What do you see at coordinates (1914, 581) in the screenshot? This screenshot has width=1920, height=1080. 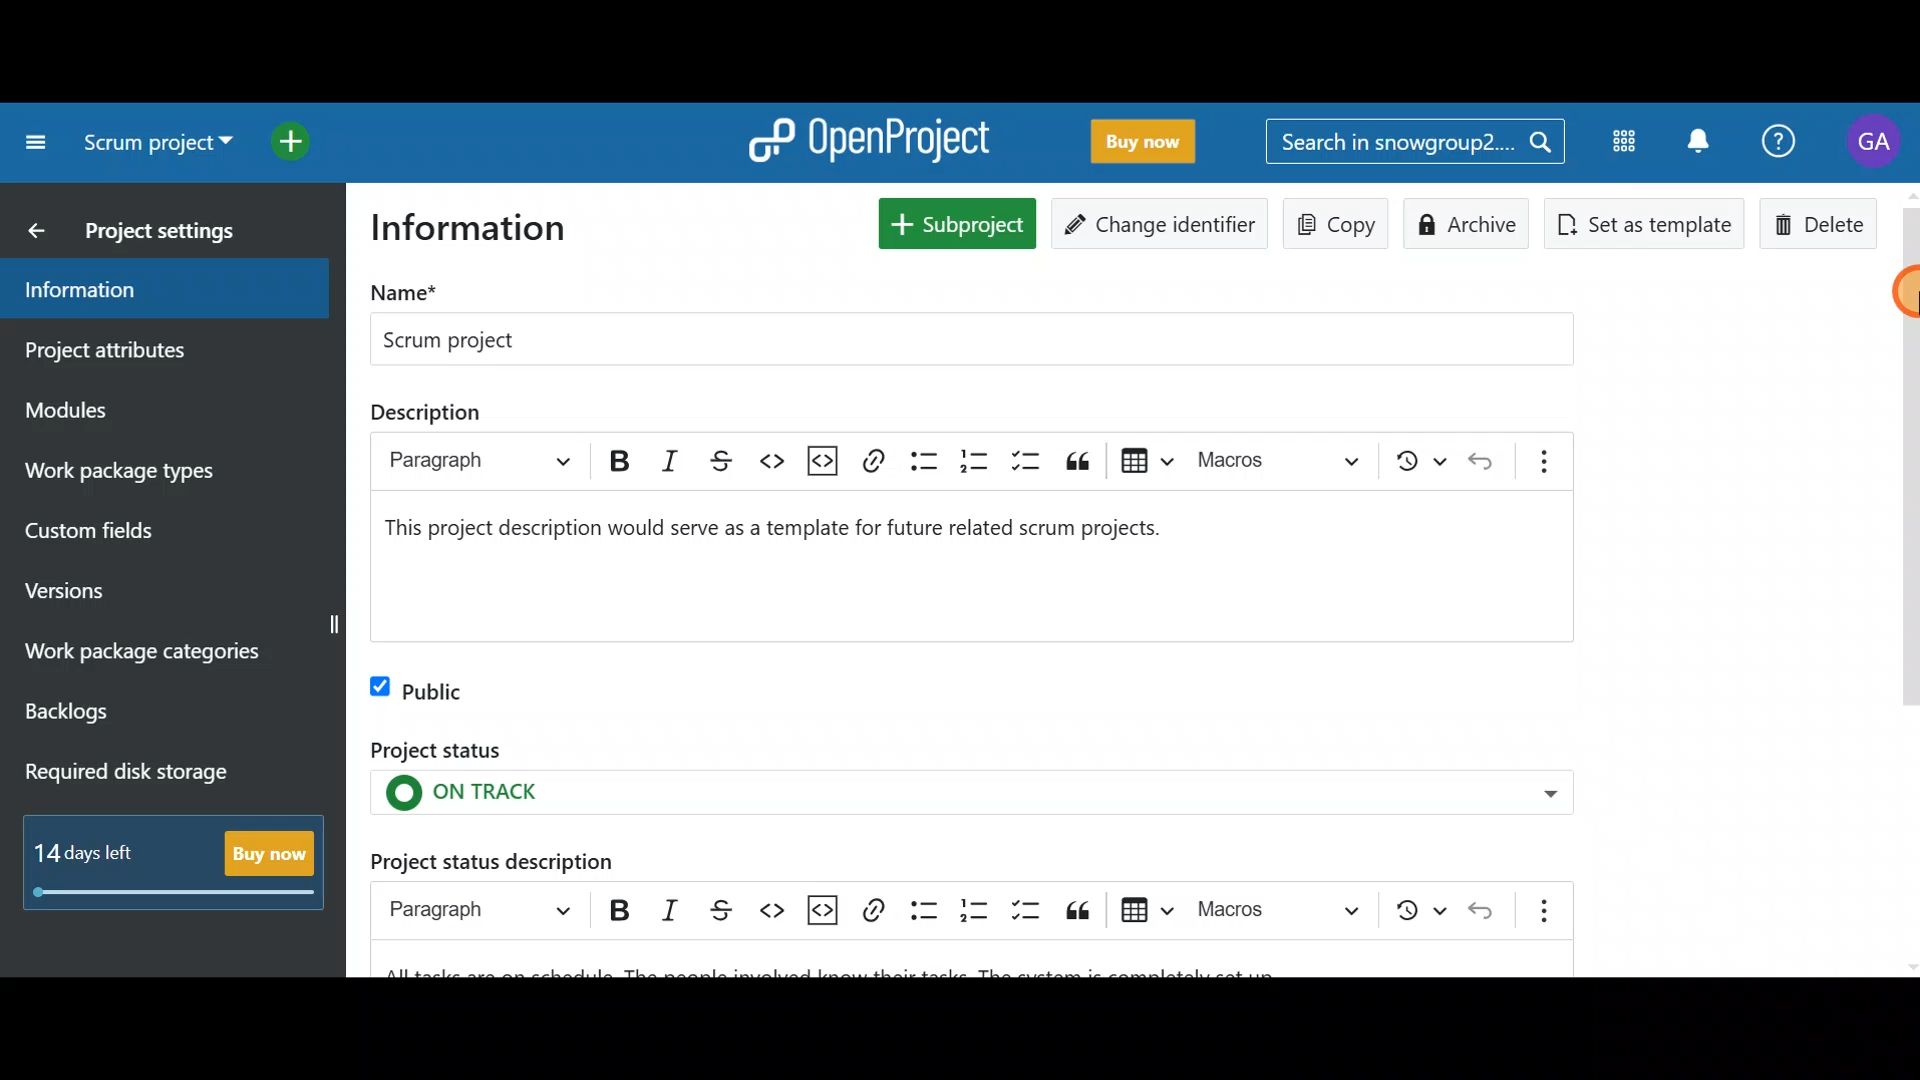 I see `scroll bar` at bounding box center [1914, 581].